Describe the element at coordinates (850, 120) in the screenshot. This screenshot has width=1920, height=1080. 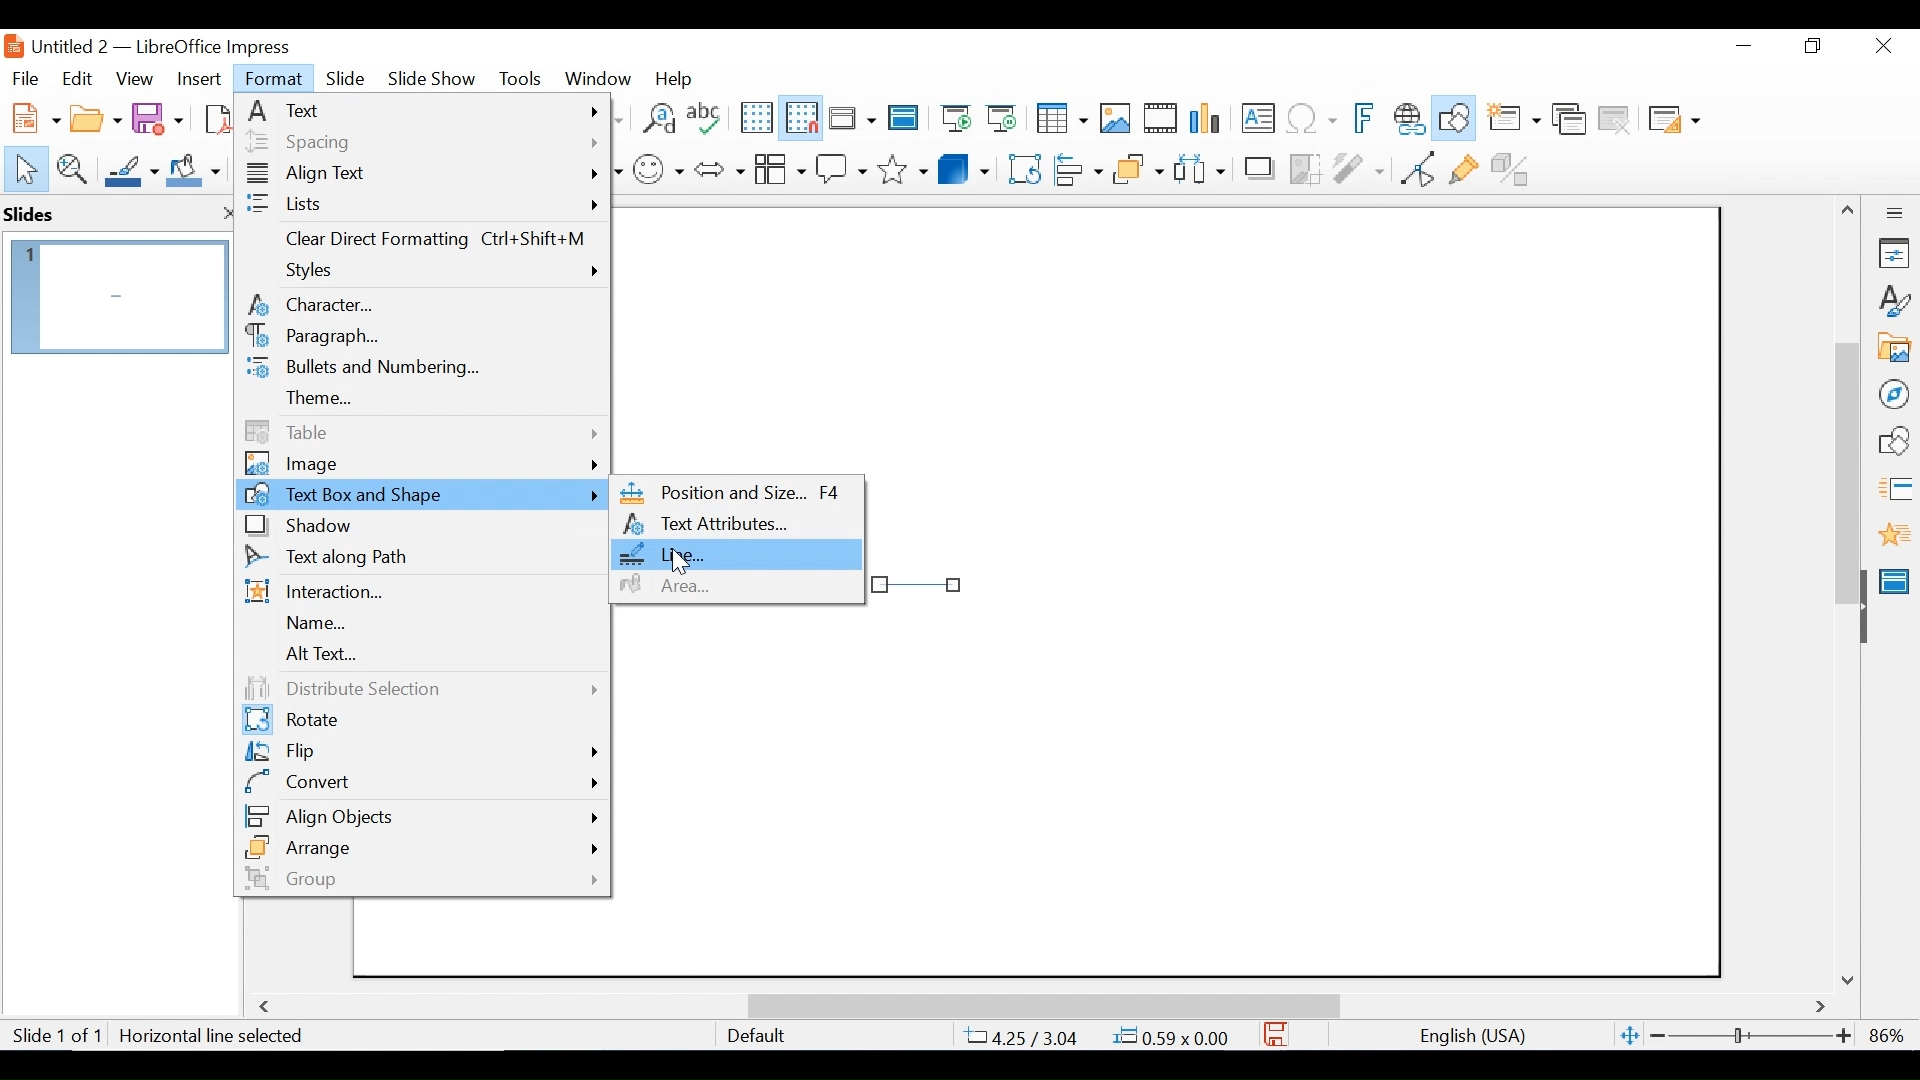
I see `Display Views` at that location.